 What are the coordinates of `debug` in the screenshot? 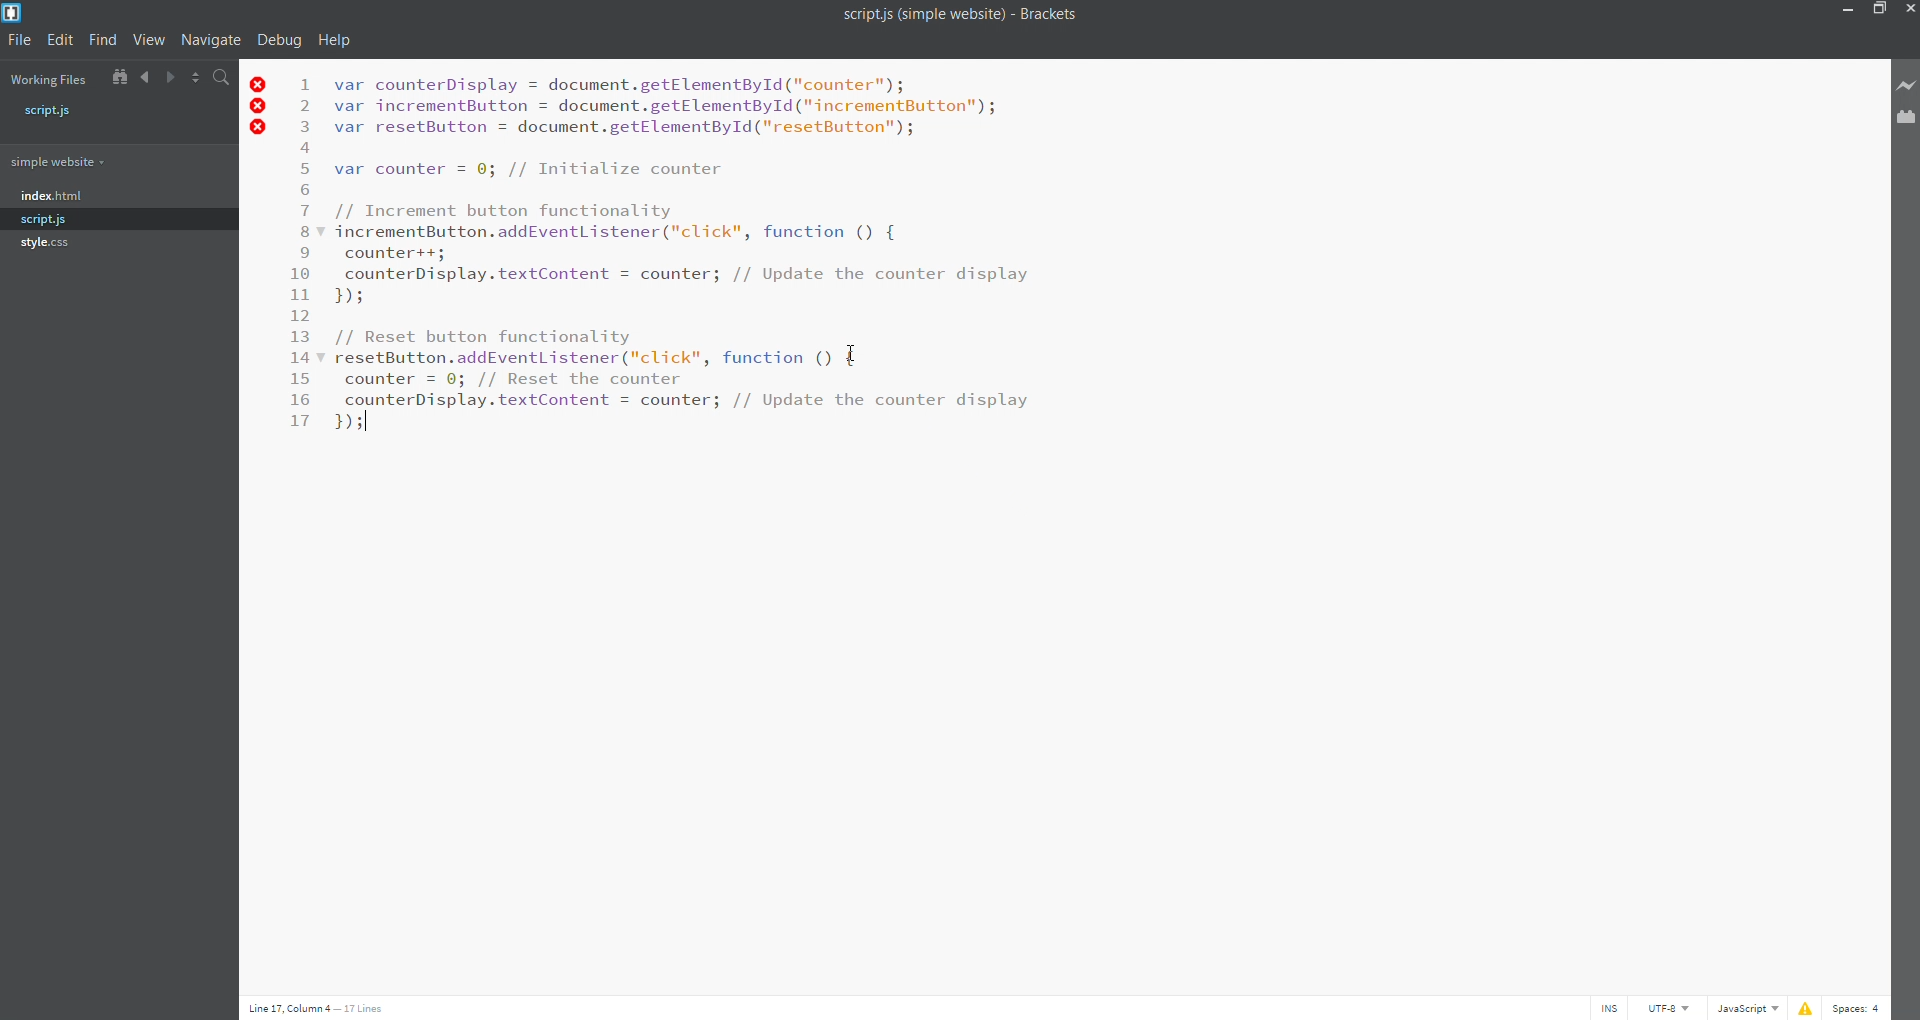 It's located at (280, 41).